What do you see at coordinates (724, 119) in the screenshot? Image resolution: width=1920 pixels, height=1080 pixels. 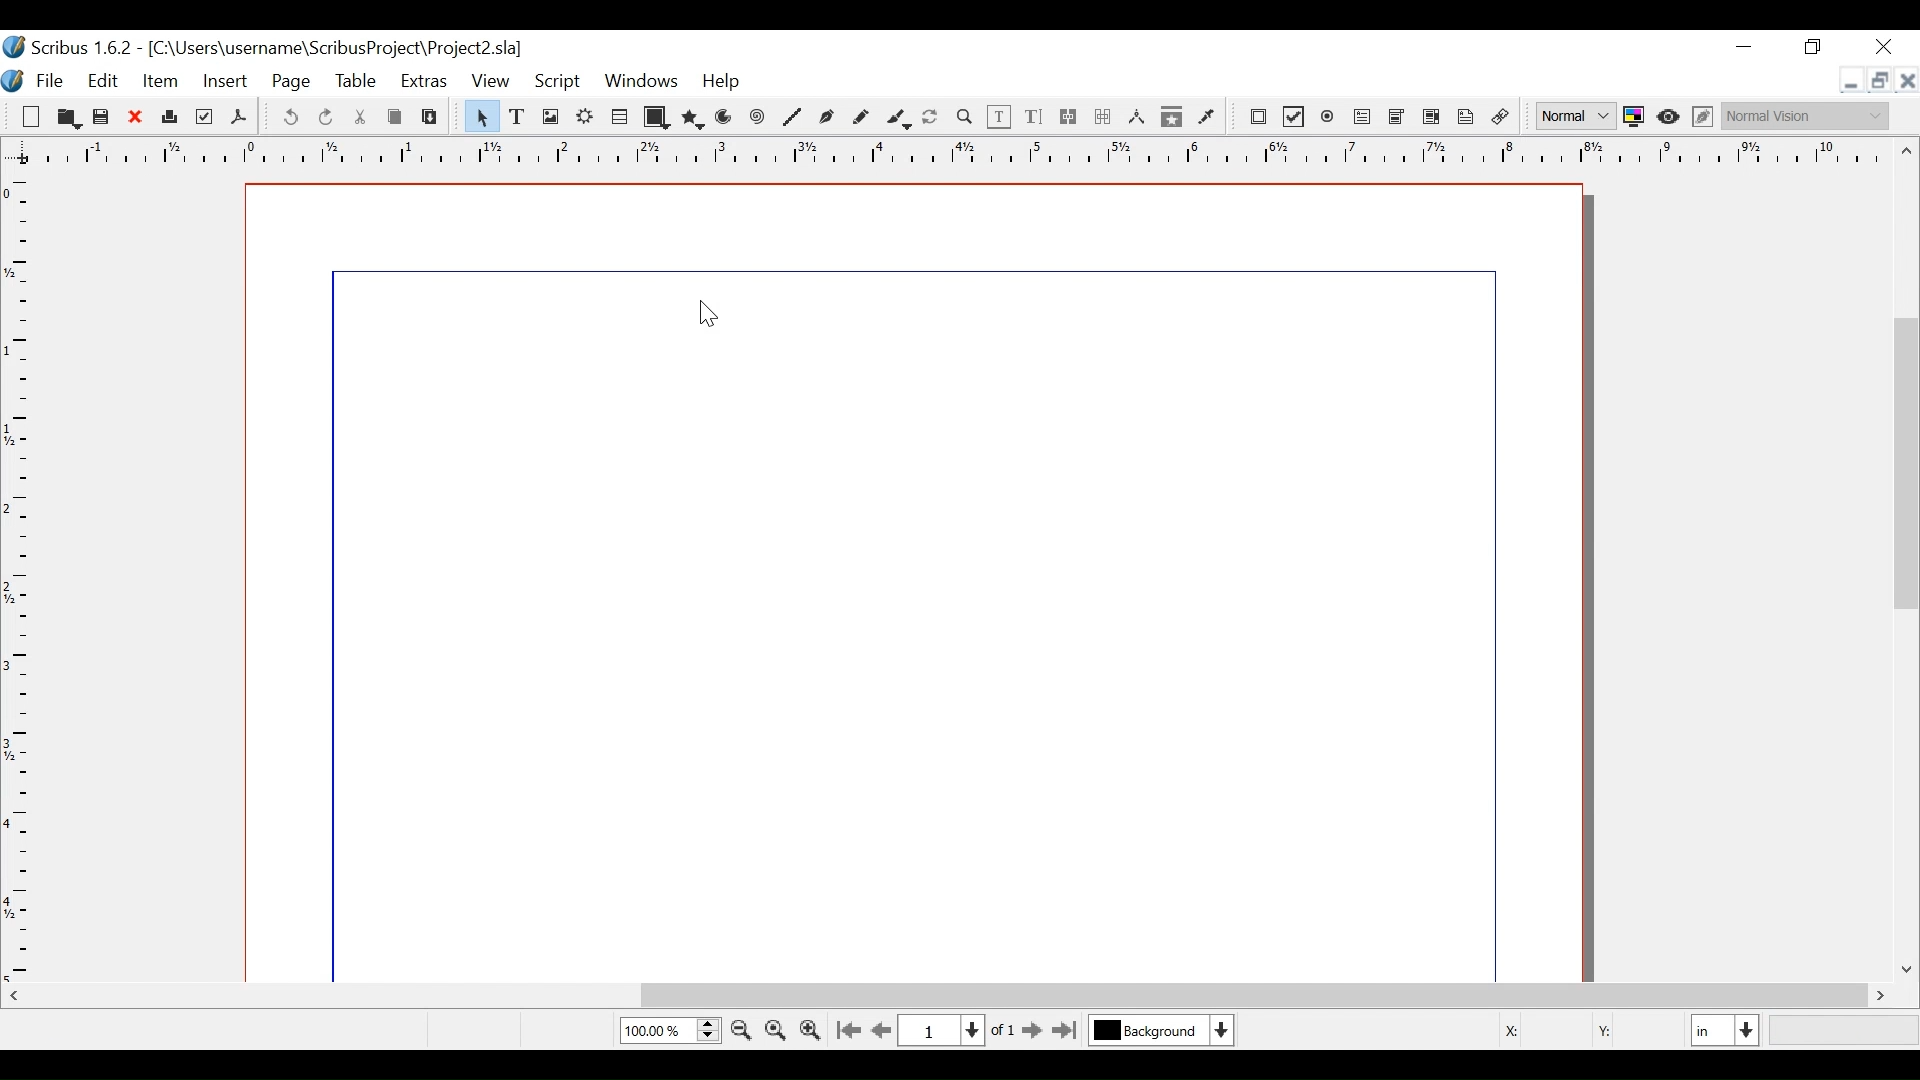 I see `Arc` at bounding box center [724, 119].